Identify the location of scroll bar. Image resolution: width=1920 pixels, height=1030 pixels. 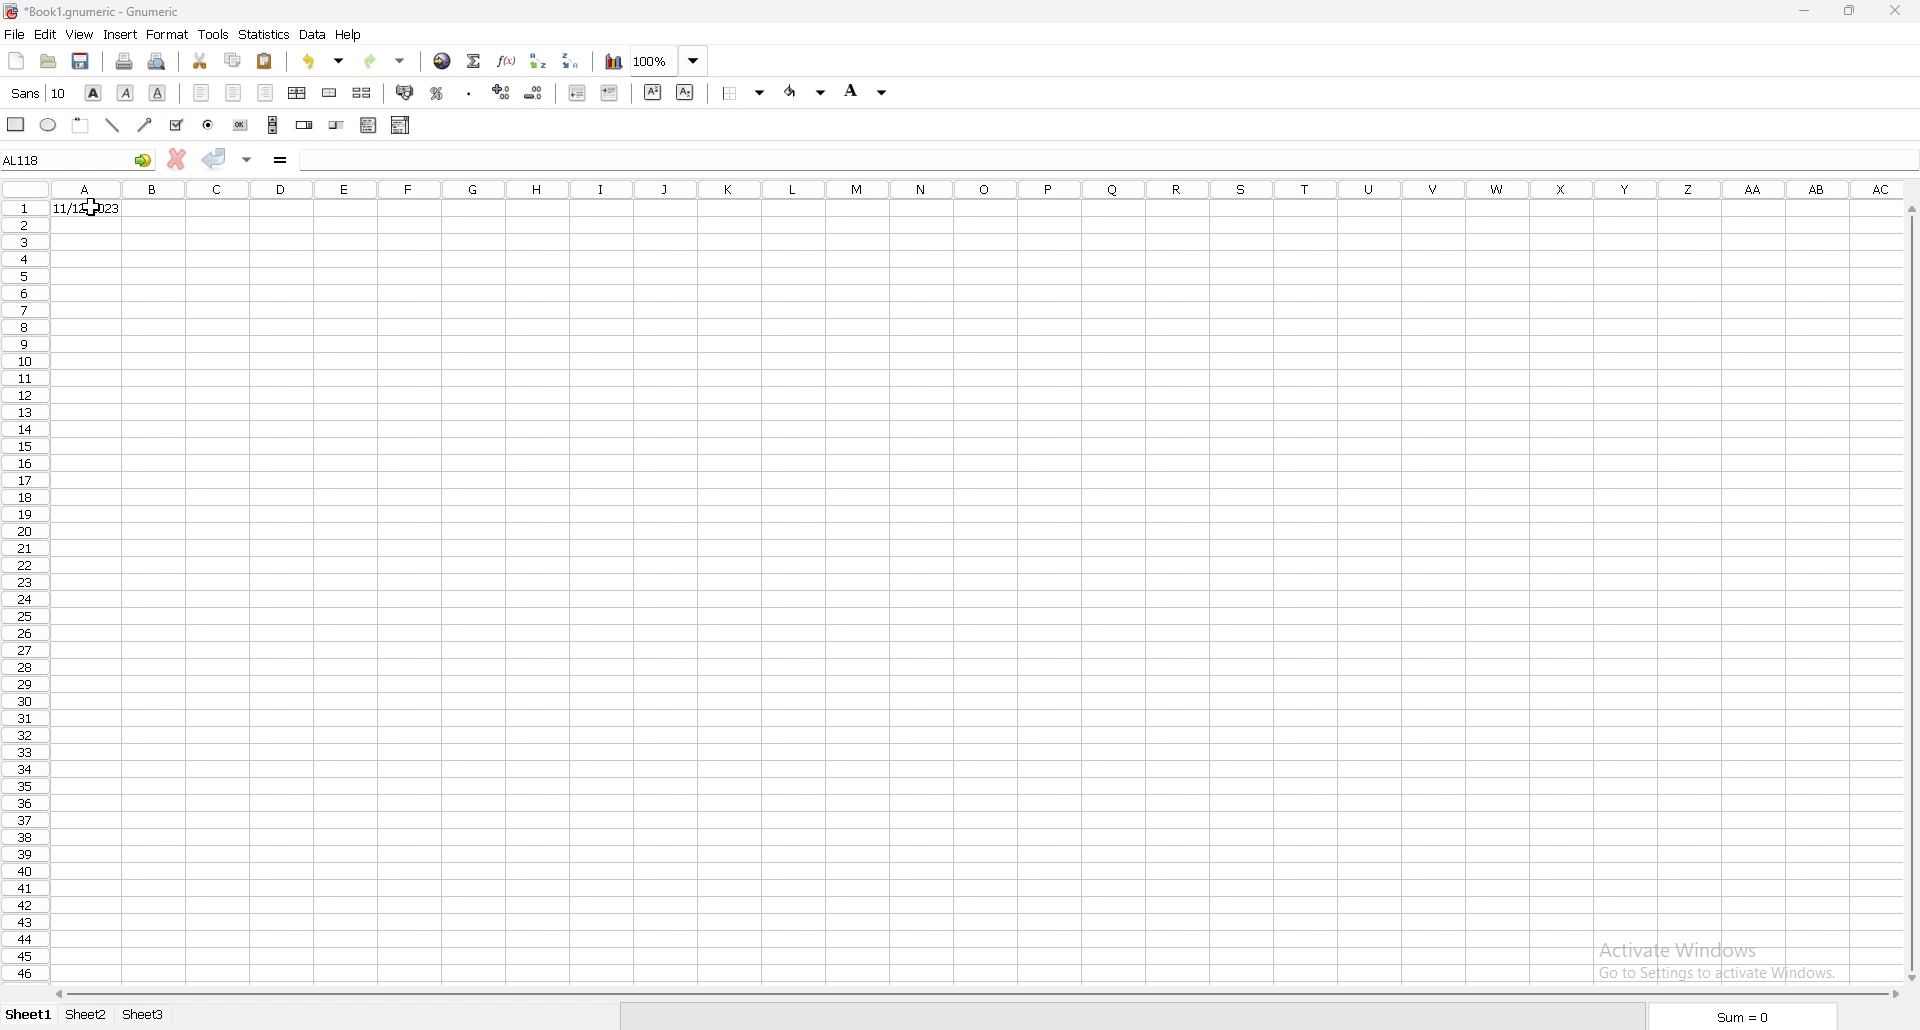
(979, 995).